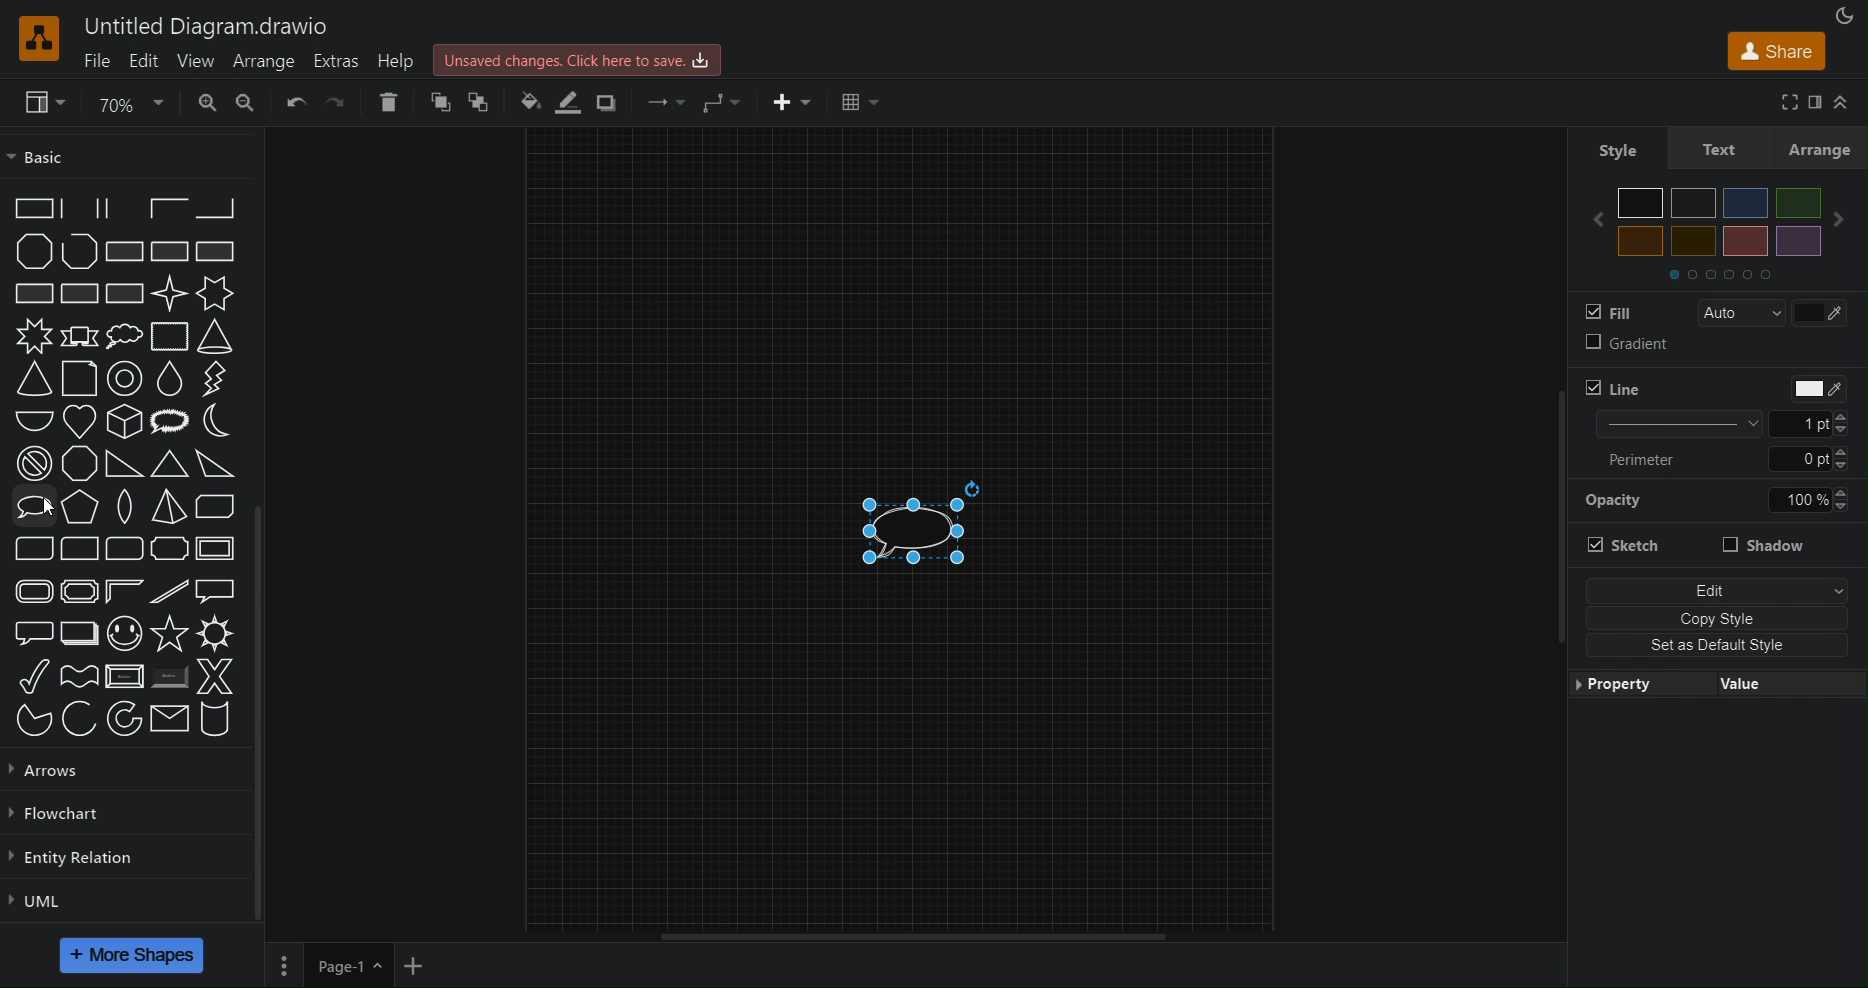 Image resolution: width=1868 pixels, height=988 pixels. Describe the element at coordinates (416, 963) in the screenshot. I see `New Page` at that location.